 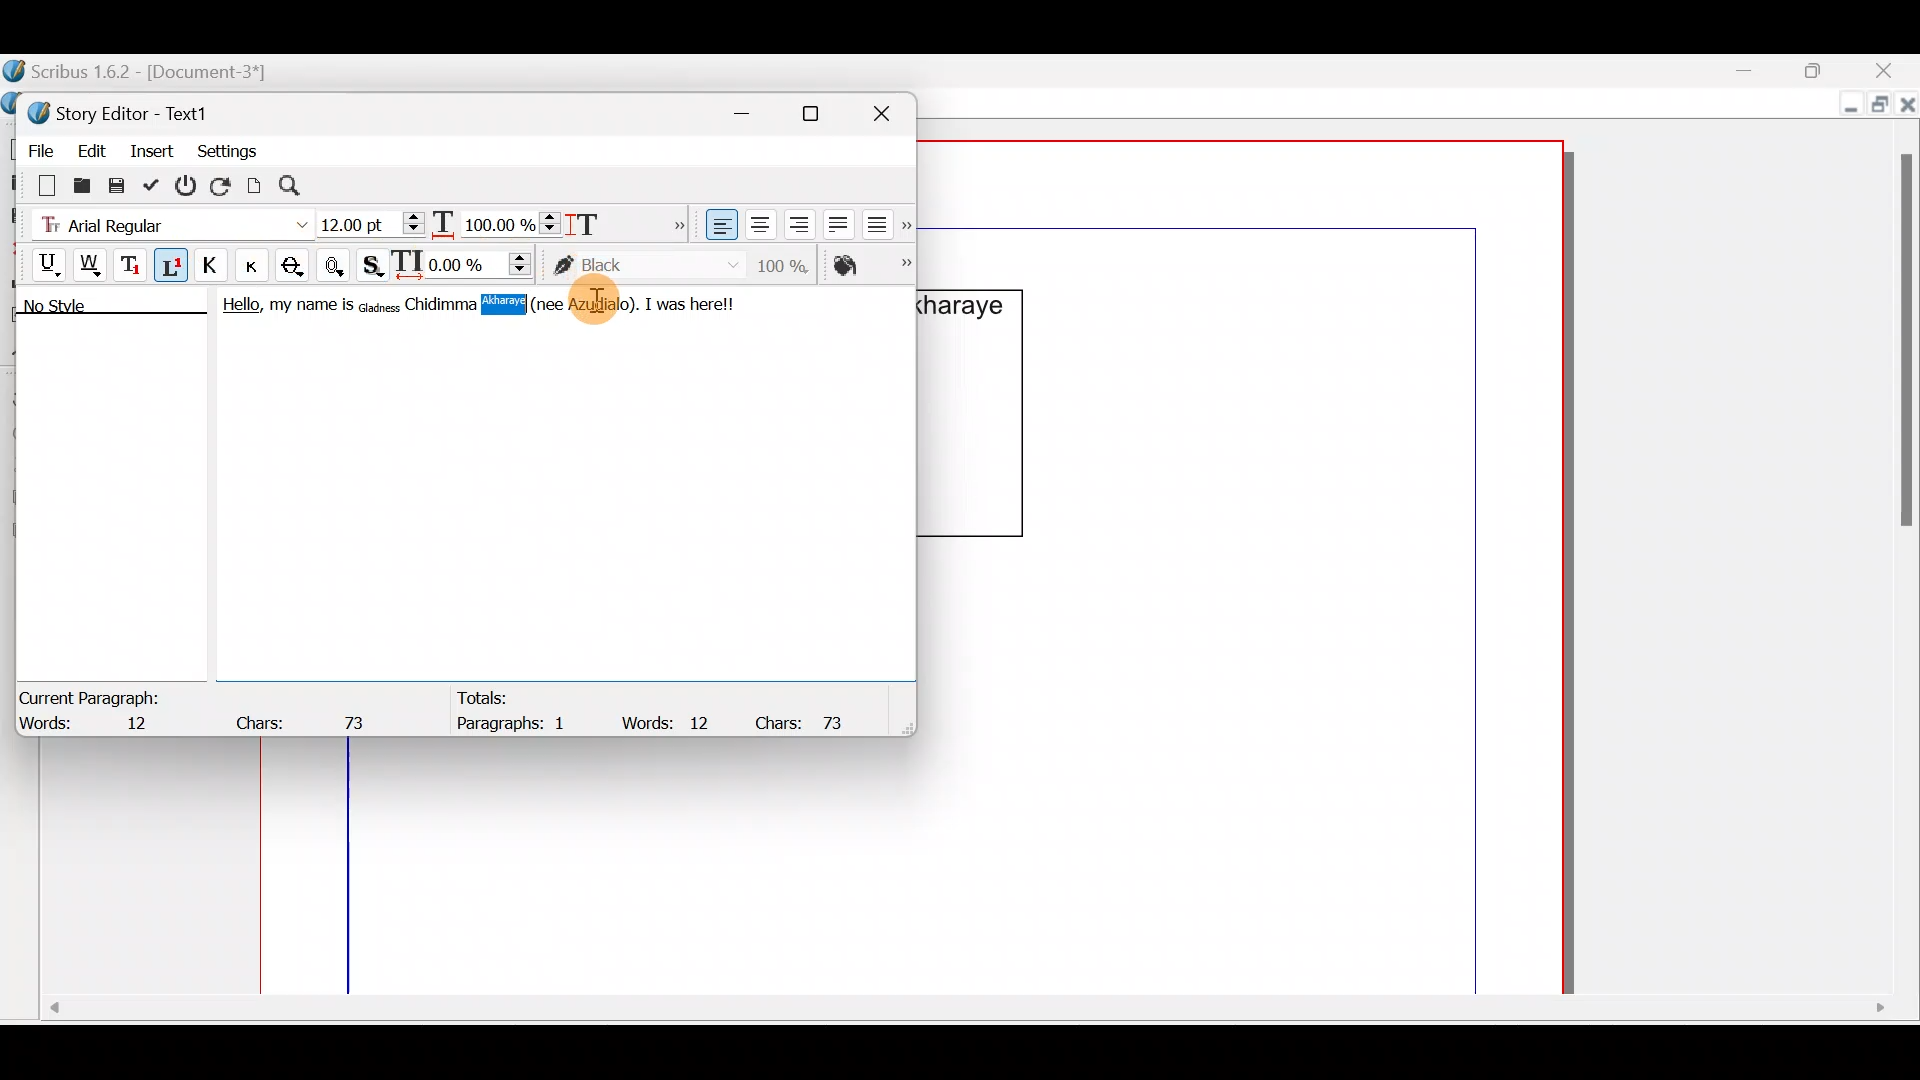 I want to click on Chars: 73, so click(x=306, y=717).